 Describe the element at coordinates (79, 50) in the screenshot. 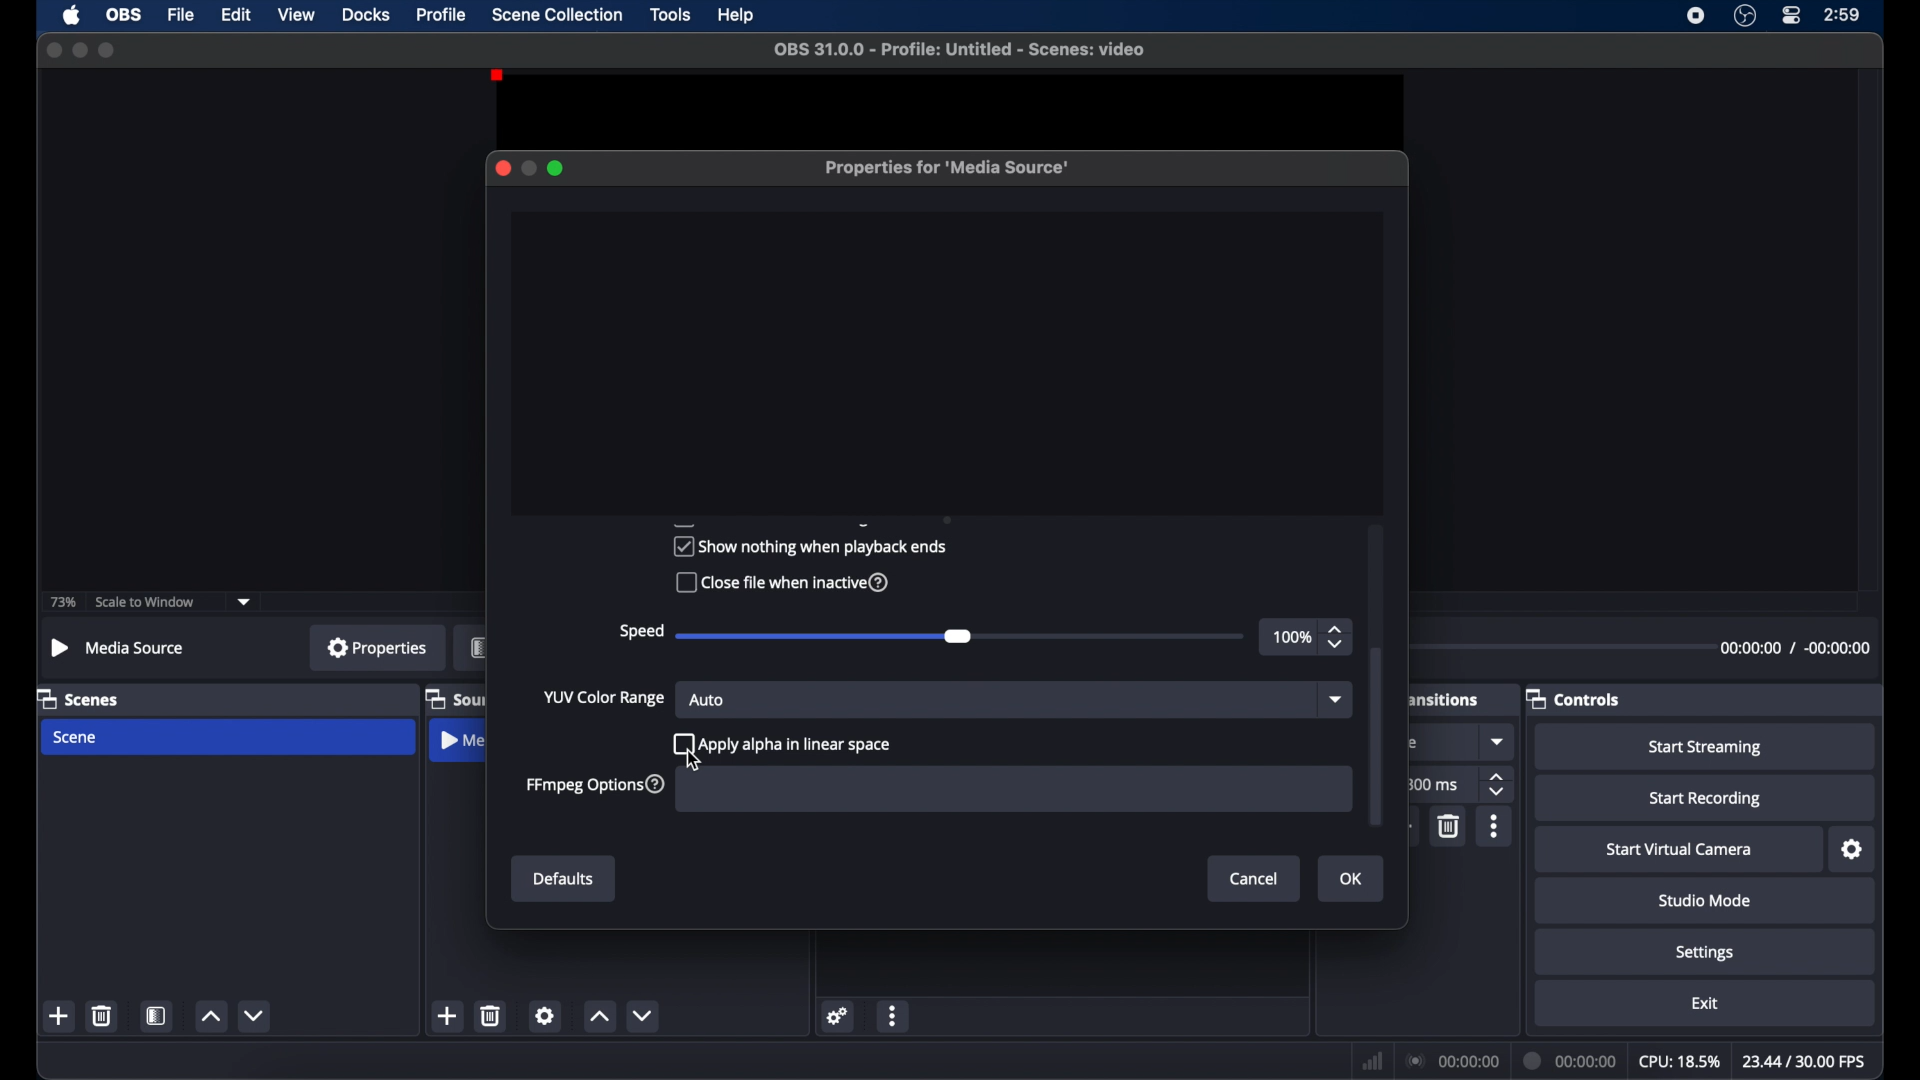

I see `minimize` at that location.